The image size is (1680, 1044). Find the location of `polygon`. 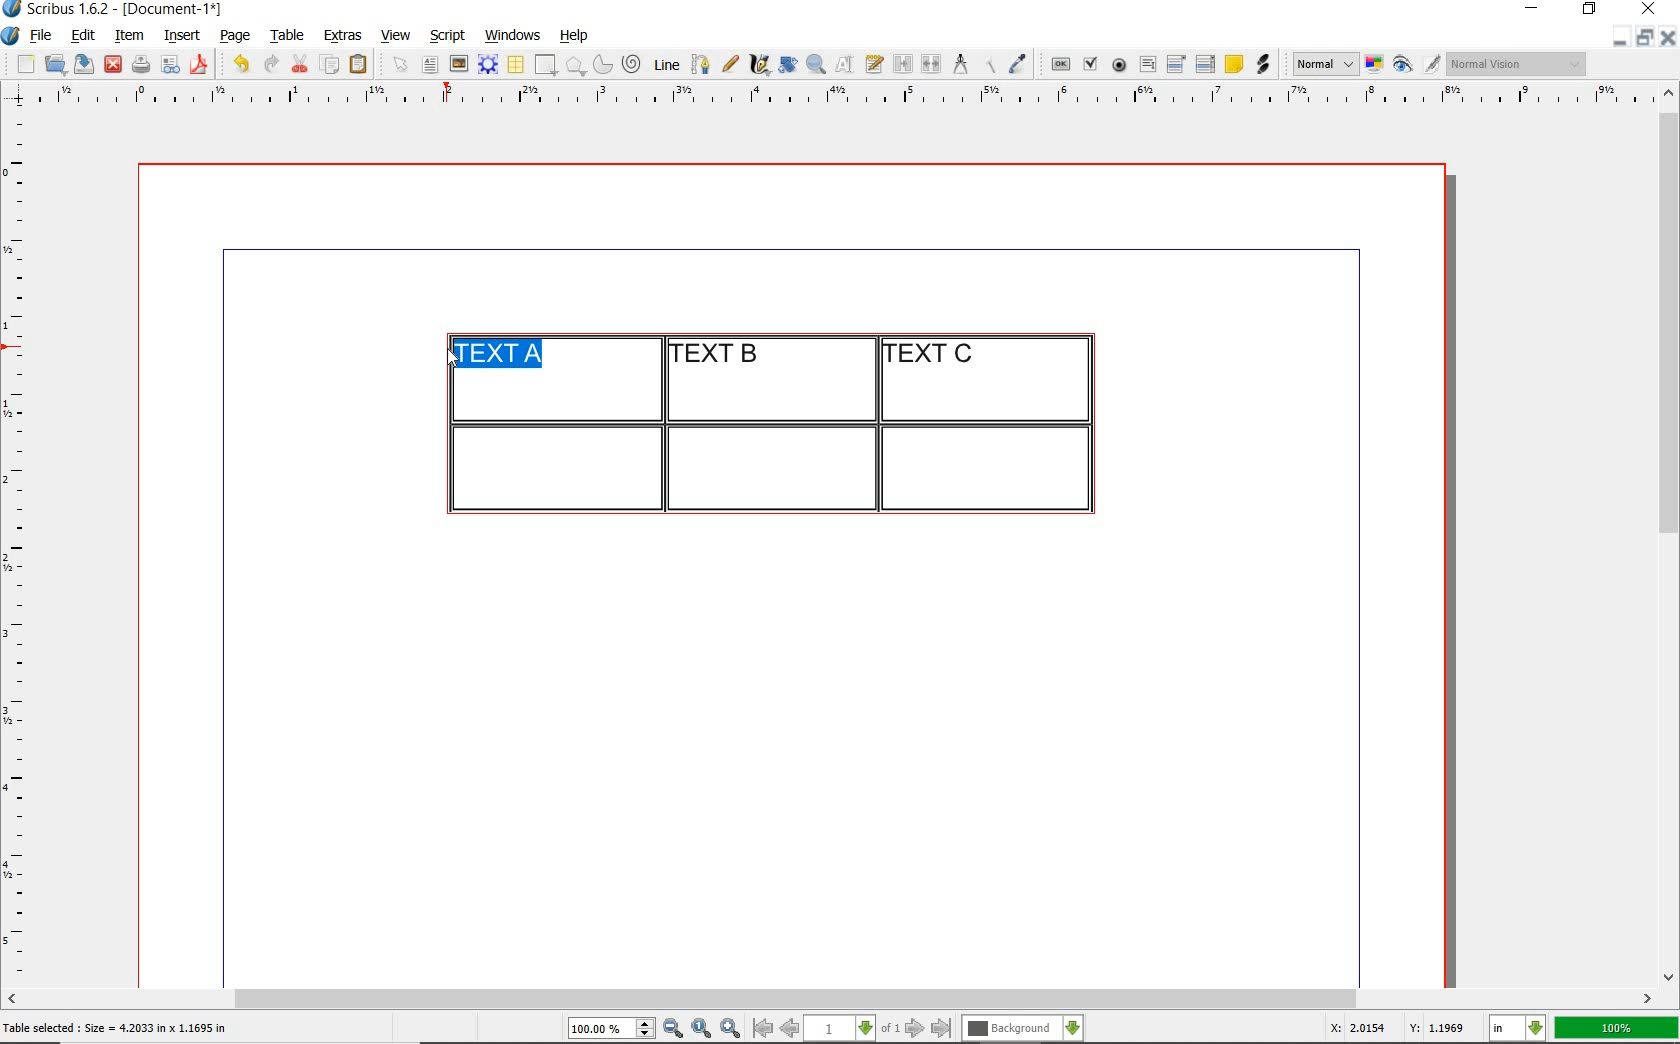

polygon is located at coordinates (575, 65).